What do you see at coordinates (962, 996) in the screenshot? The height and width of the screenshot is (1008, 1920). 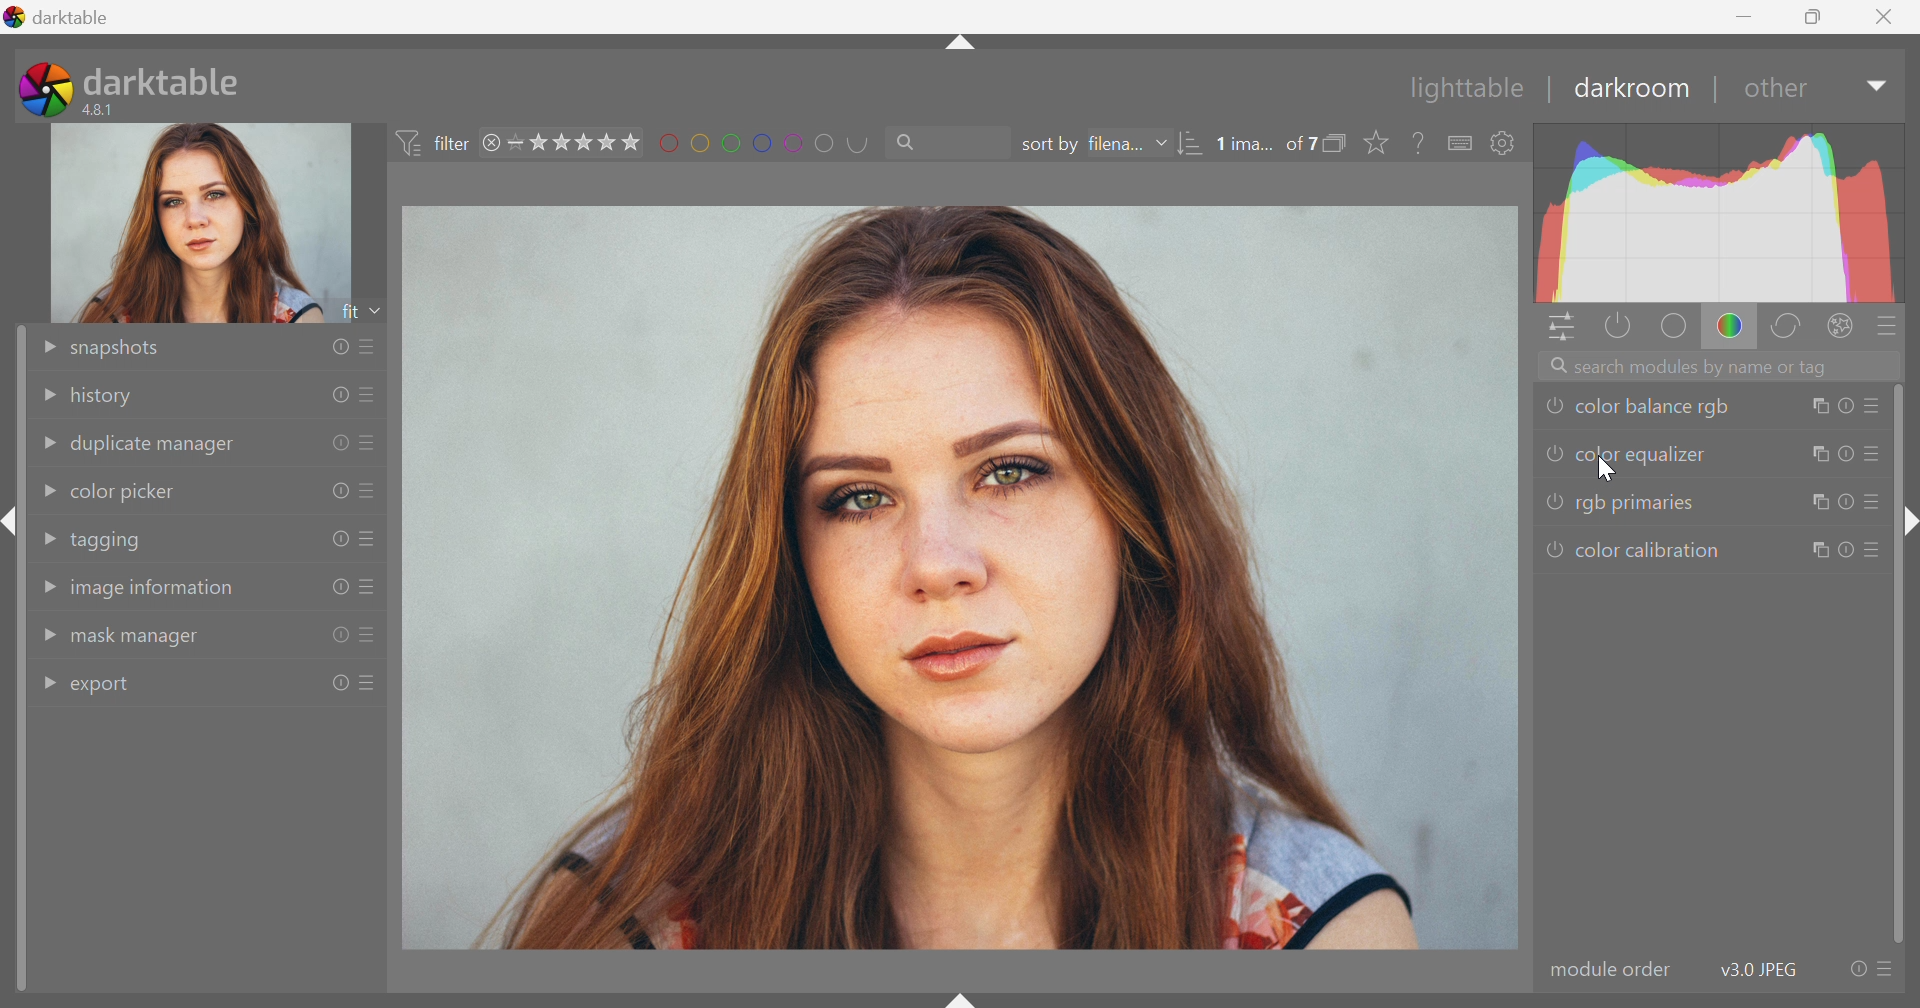 I see `shift+ctrl+b` at bounding box center [962, 996].